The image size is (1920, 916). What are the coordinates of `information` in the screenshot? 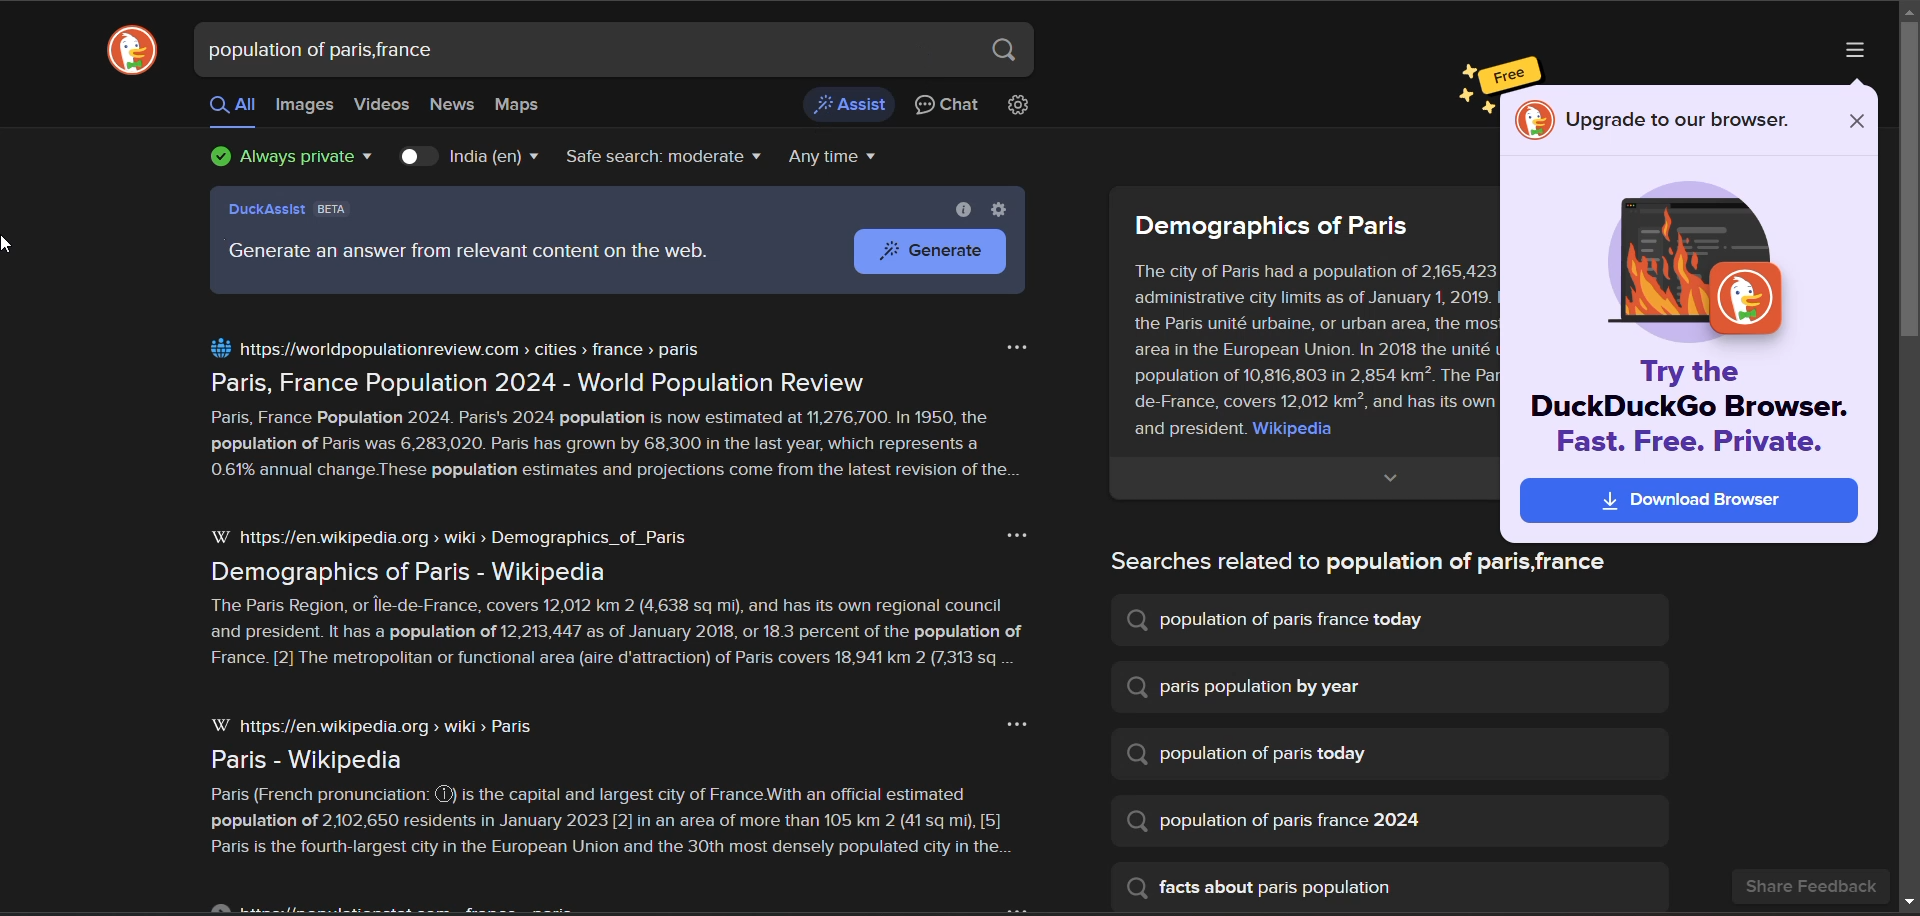 It's located at (959, 209).